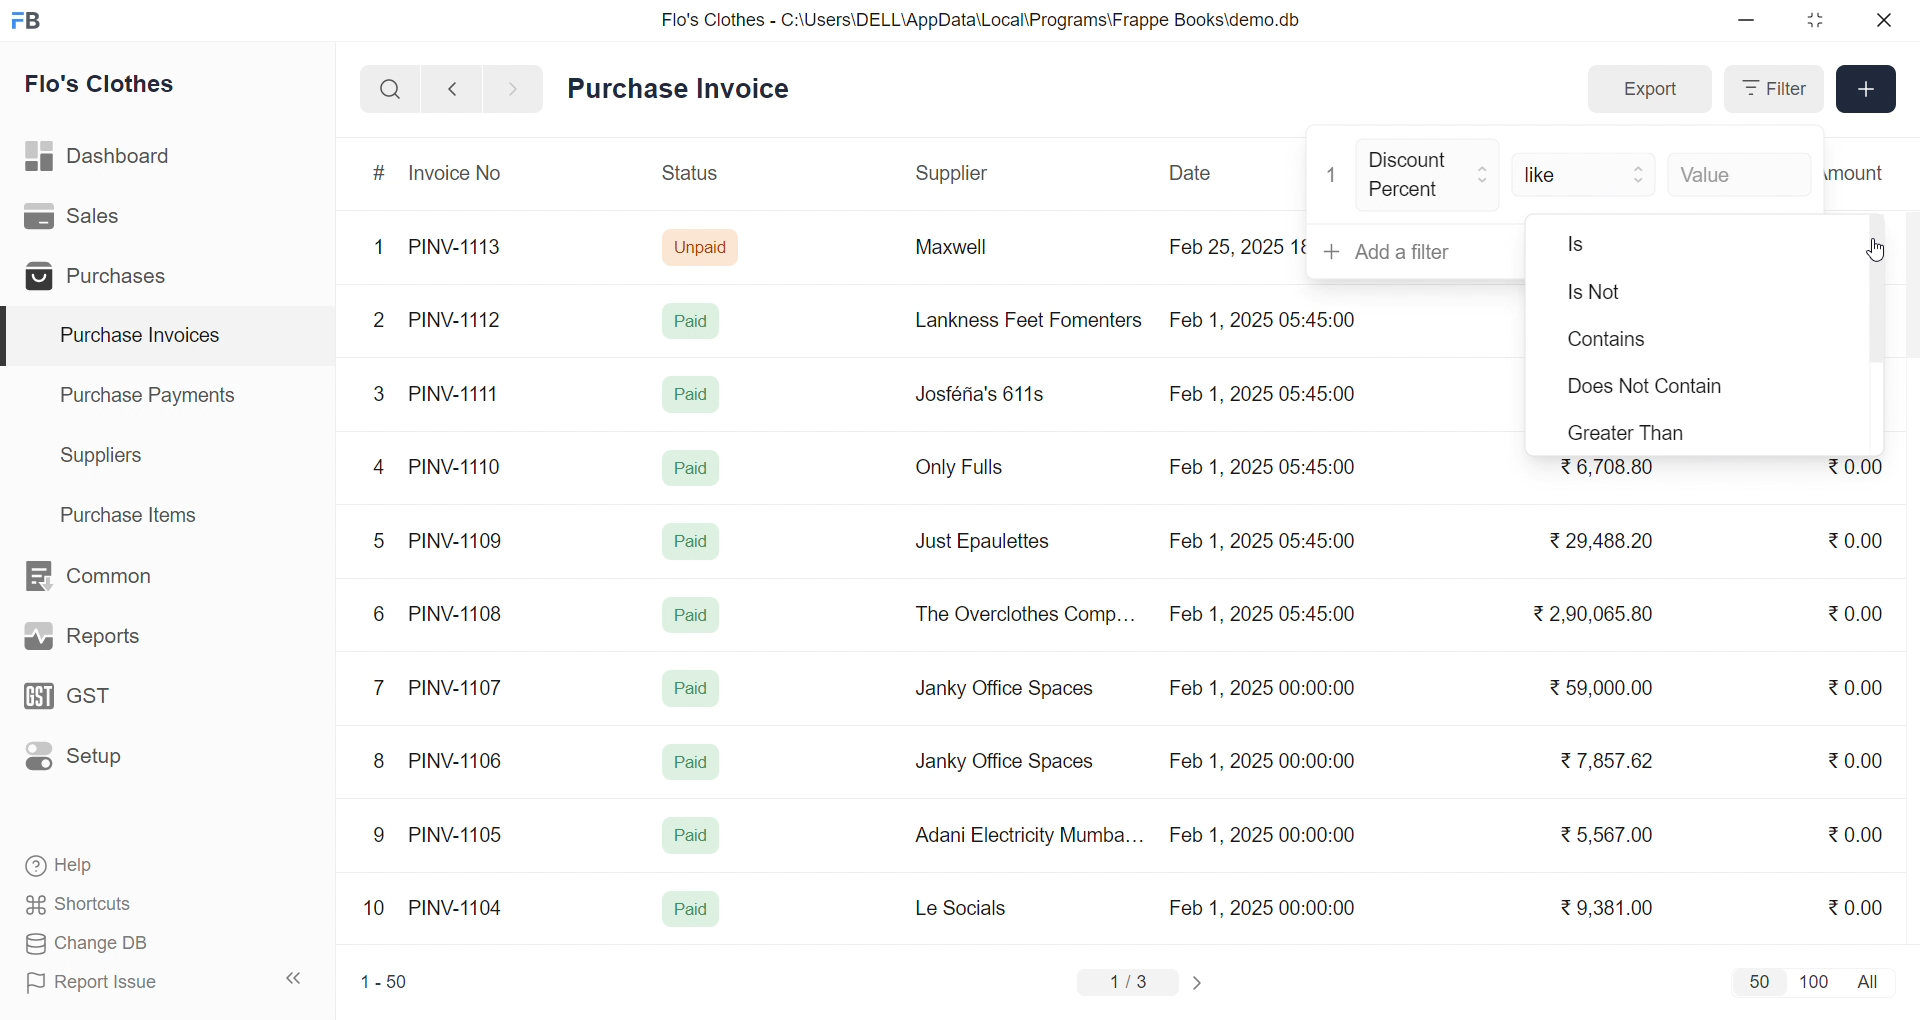  I want to click on Discount Percent, so click(1429, 176).